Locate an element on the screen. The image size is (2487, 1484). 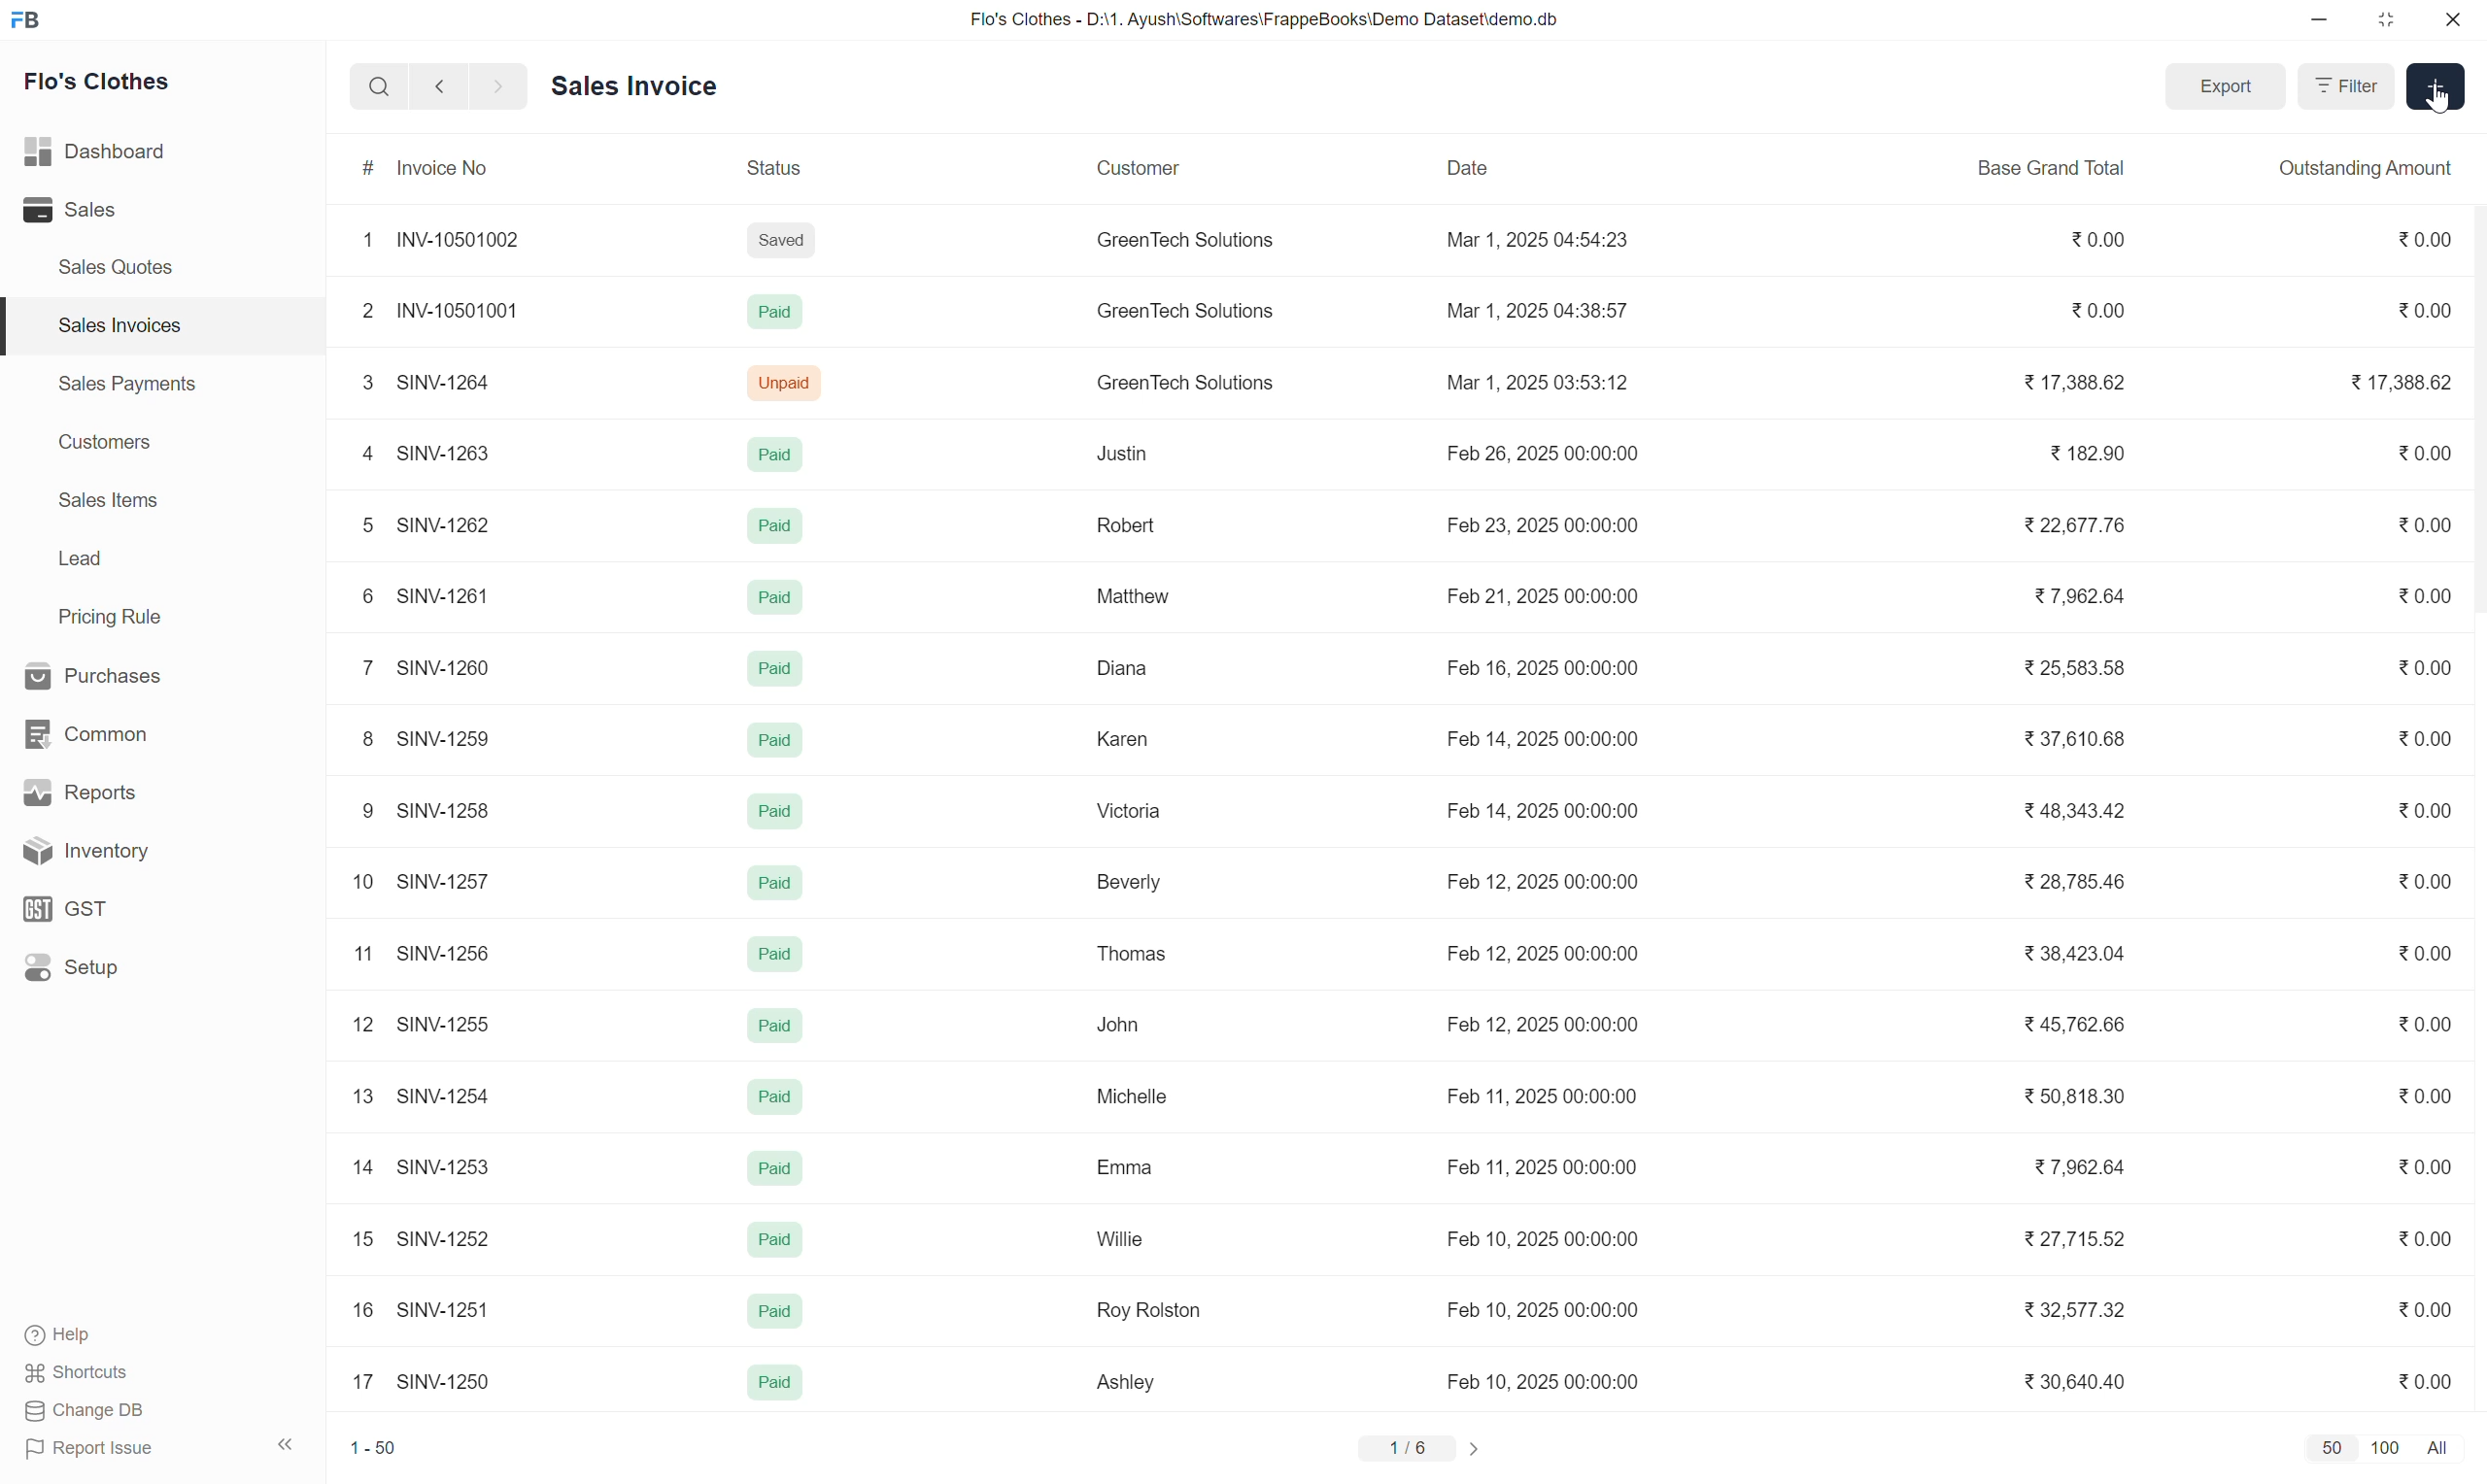
15 is located at coordinates (360, 1240).